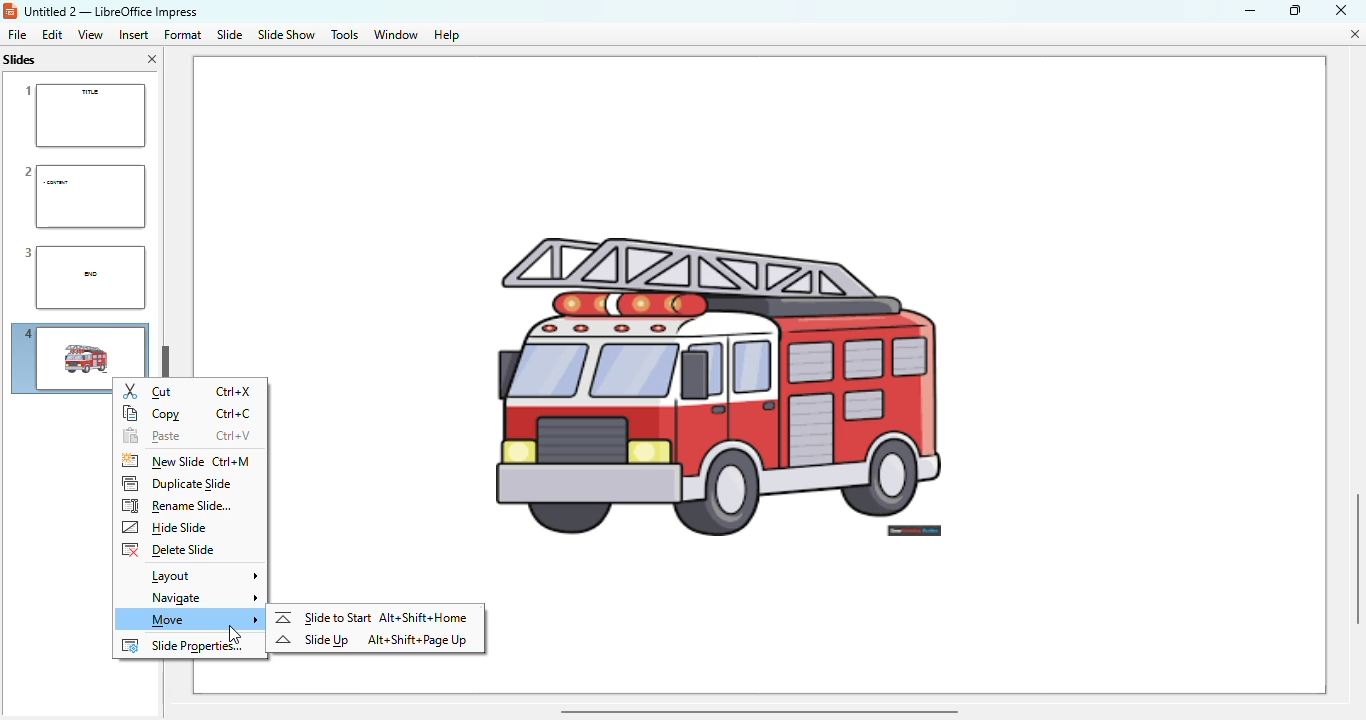 Image resolution: width=1366 pixels, height=720 pixels. Describe the element at coordinates (201, 599) in the screenshot. I see `navigate` at that location.